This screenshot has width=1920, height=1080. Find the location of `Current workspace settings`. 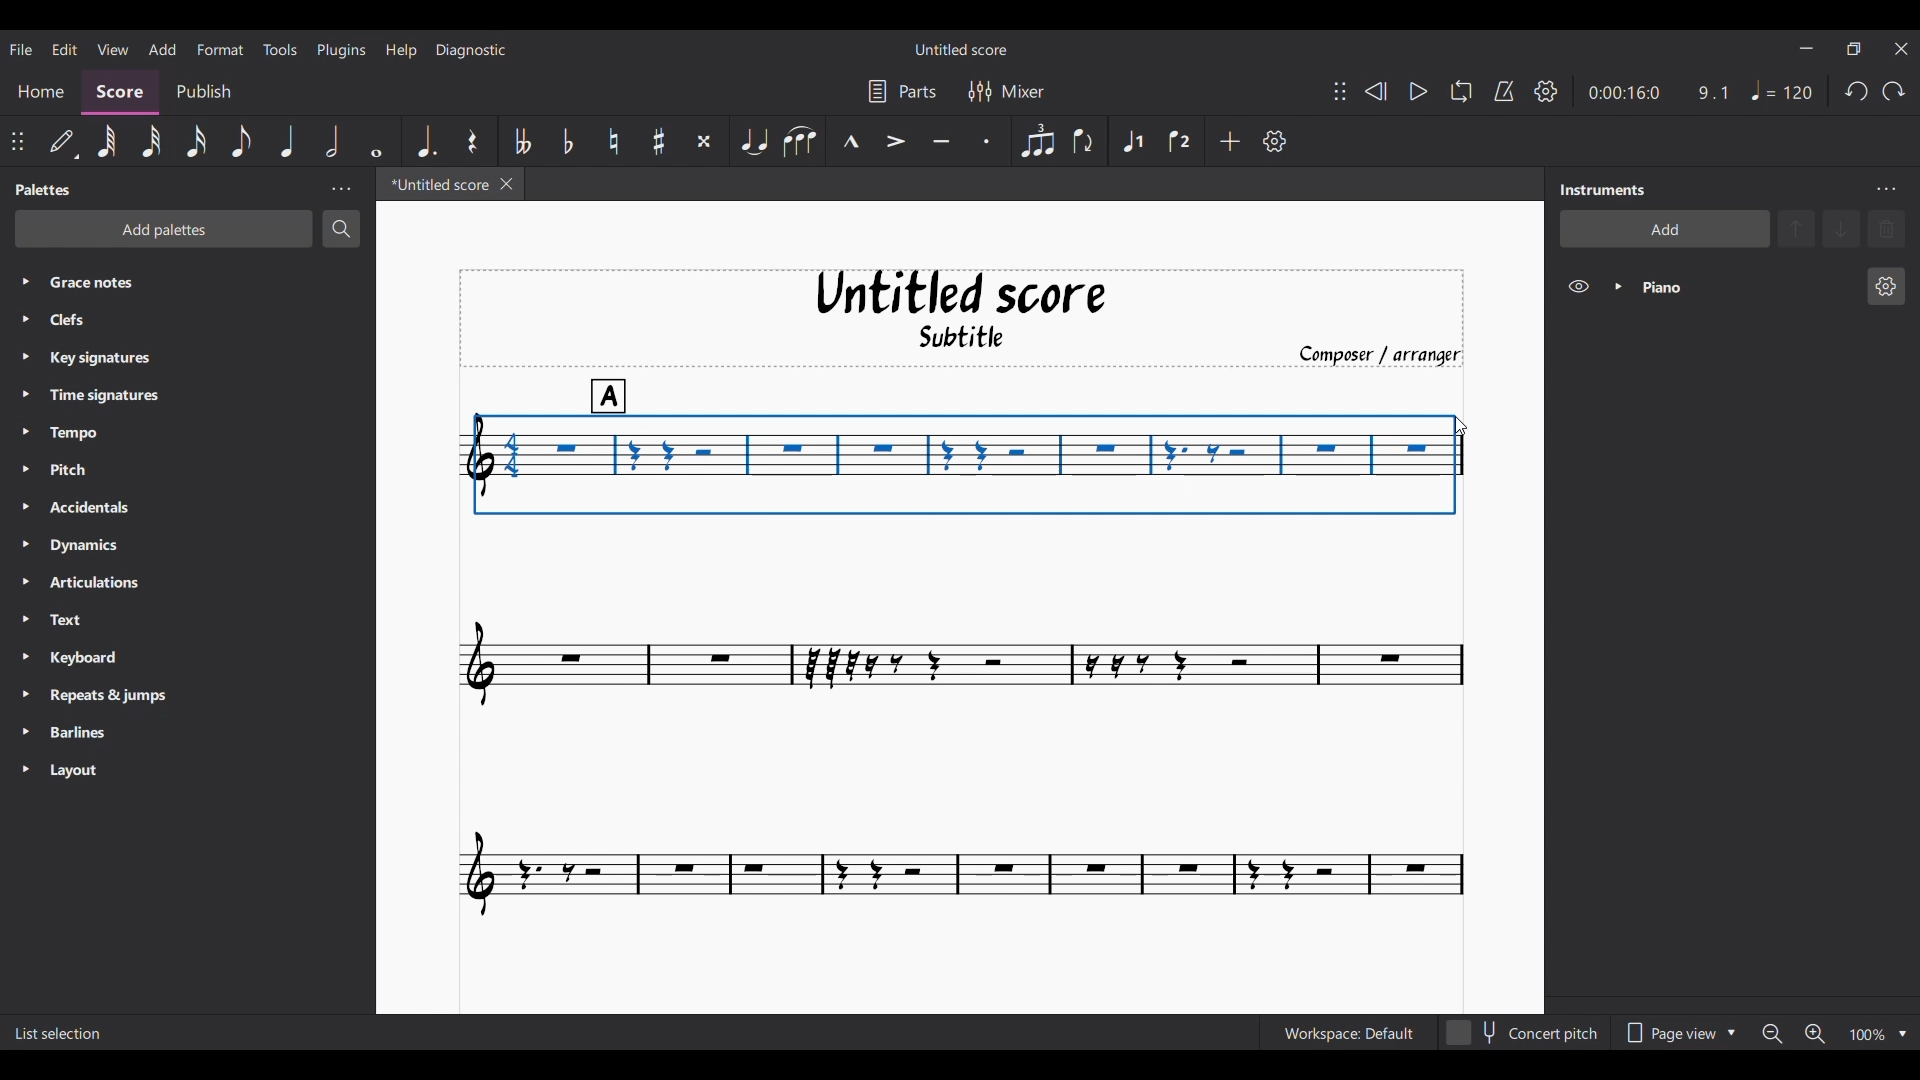

Current workspace settings is located at coordinates (1348, 1032).